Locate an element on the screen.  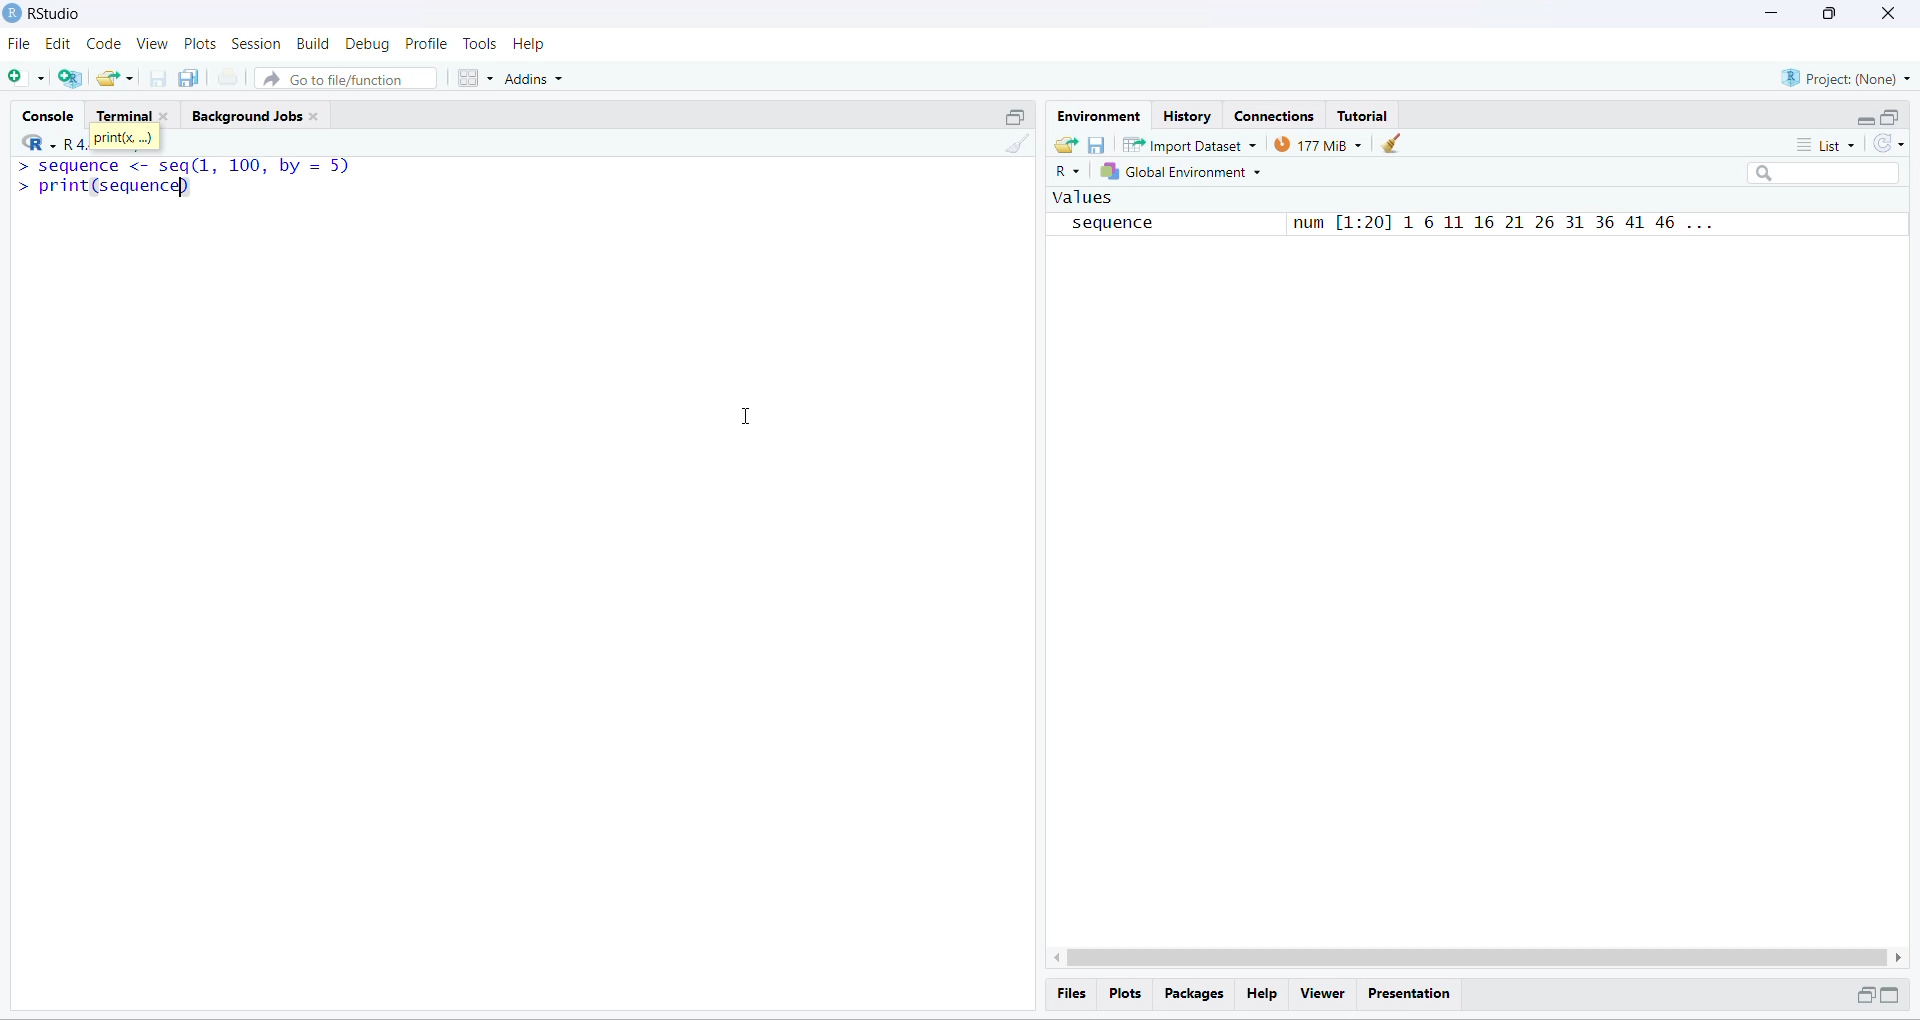
edit is located at coordinates (58, 44).